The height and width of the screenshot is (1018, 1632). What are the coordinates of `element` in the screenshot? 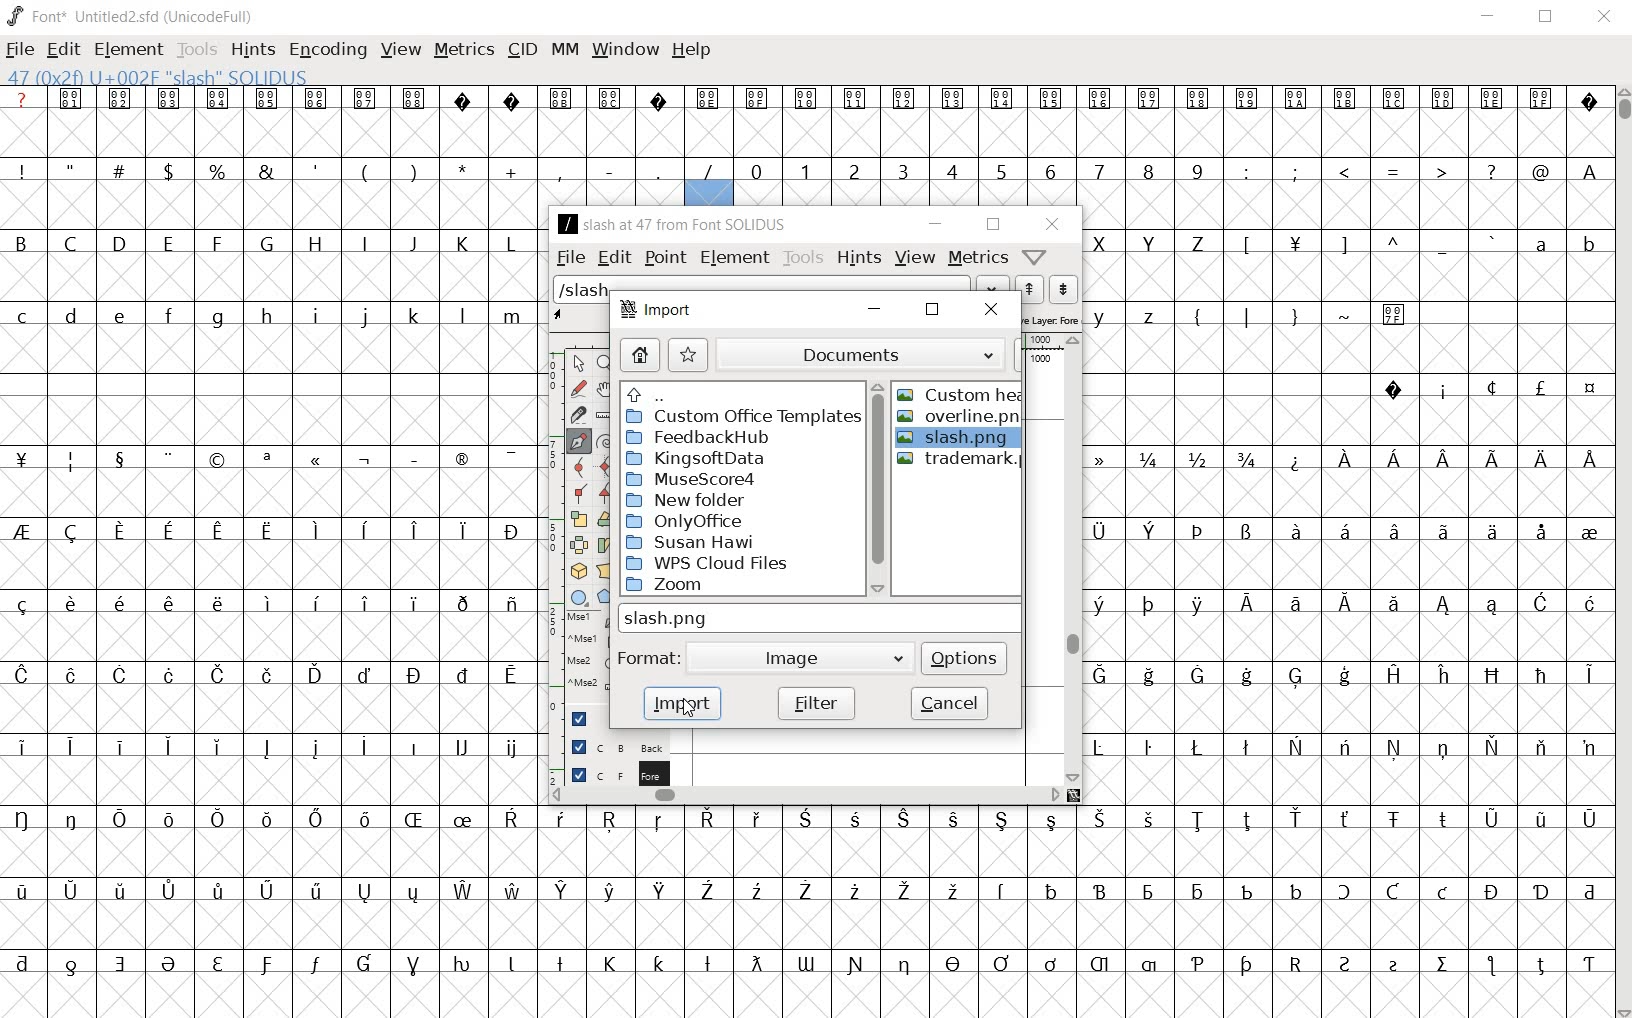 It's located at (733, 257).